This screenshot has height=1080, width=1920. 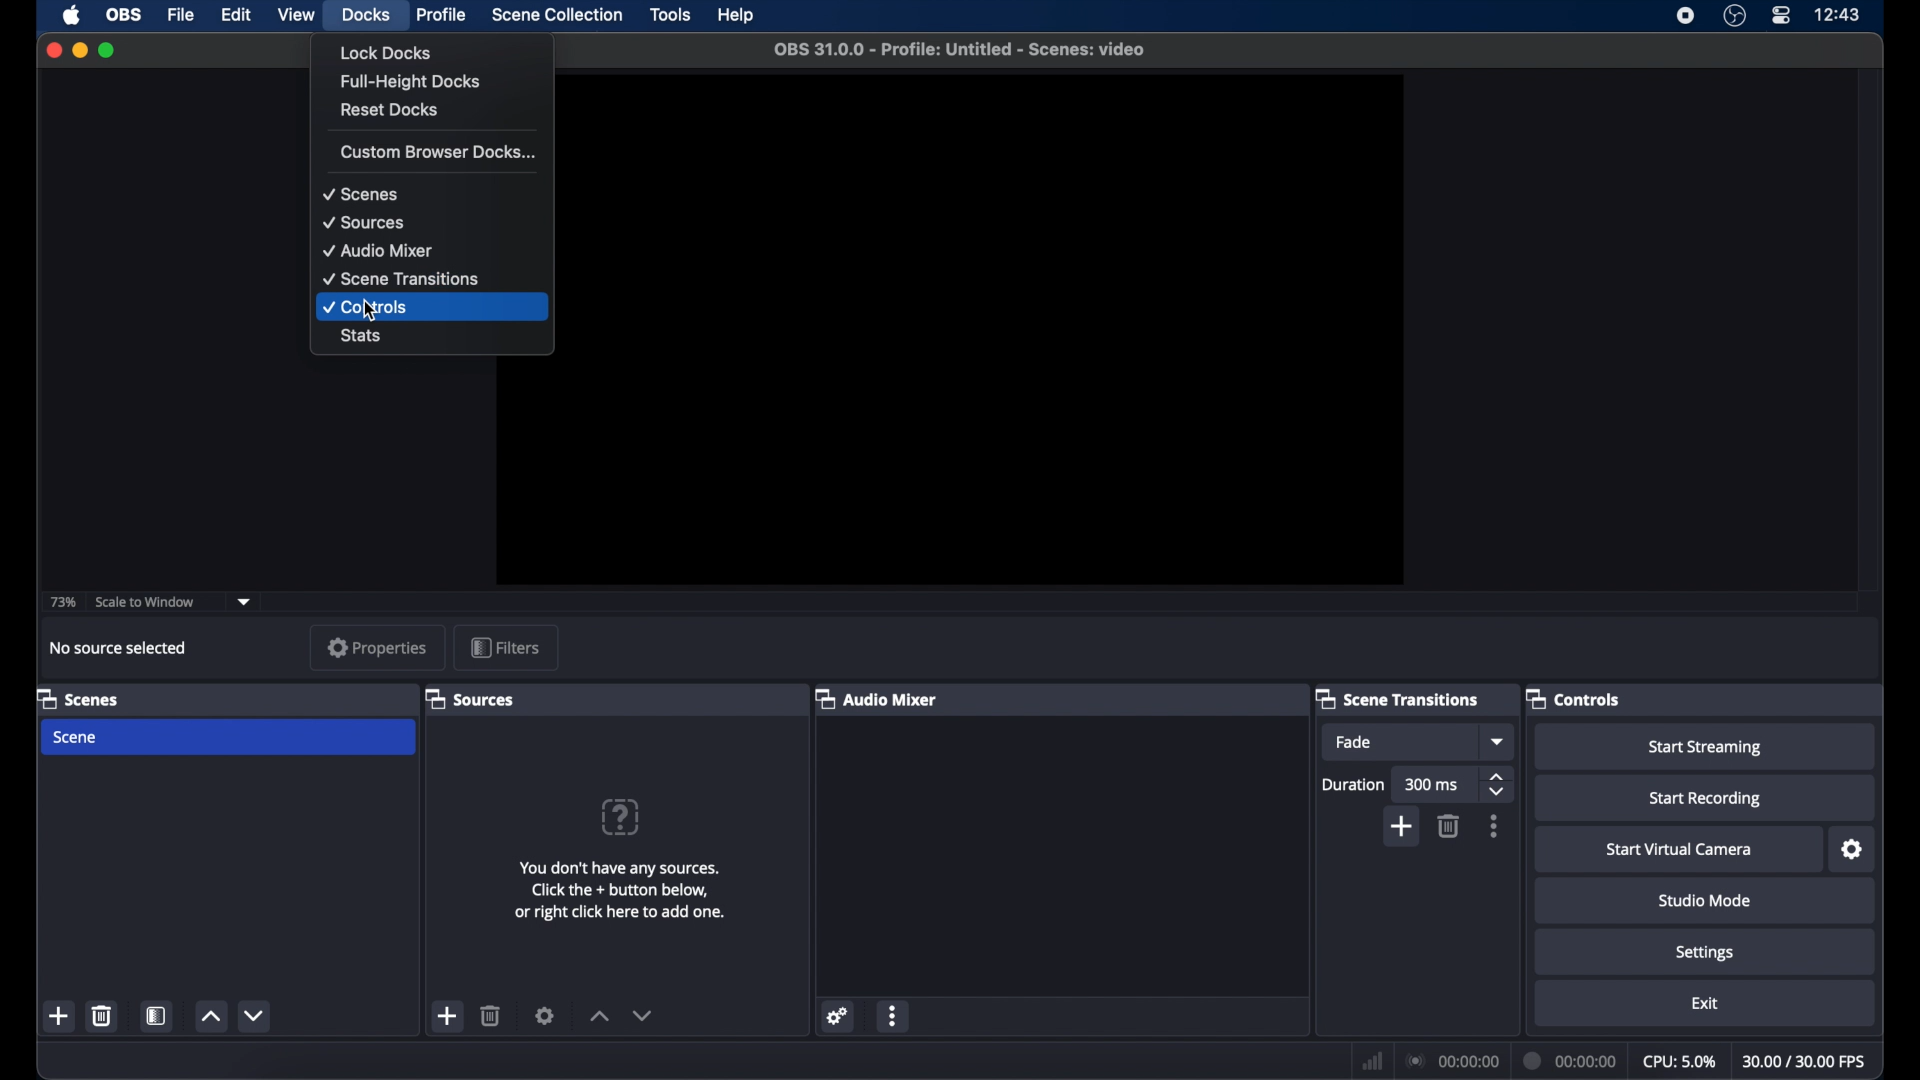 I want to click on question mark icon, so click(x=622, y=816).